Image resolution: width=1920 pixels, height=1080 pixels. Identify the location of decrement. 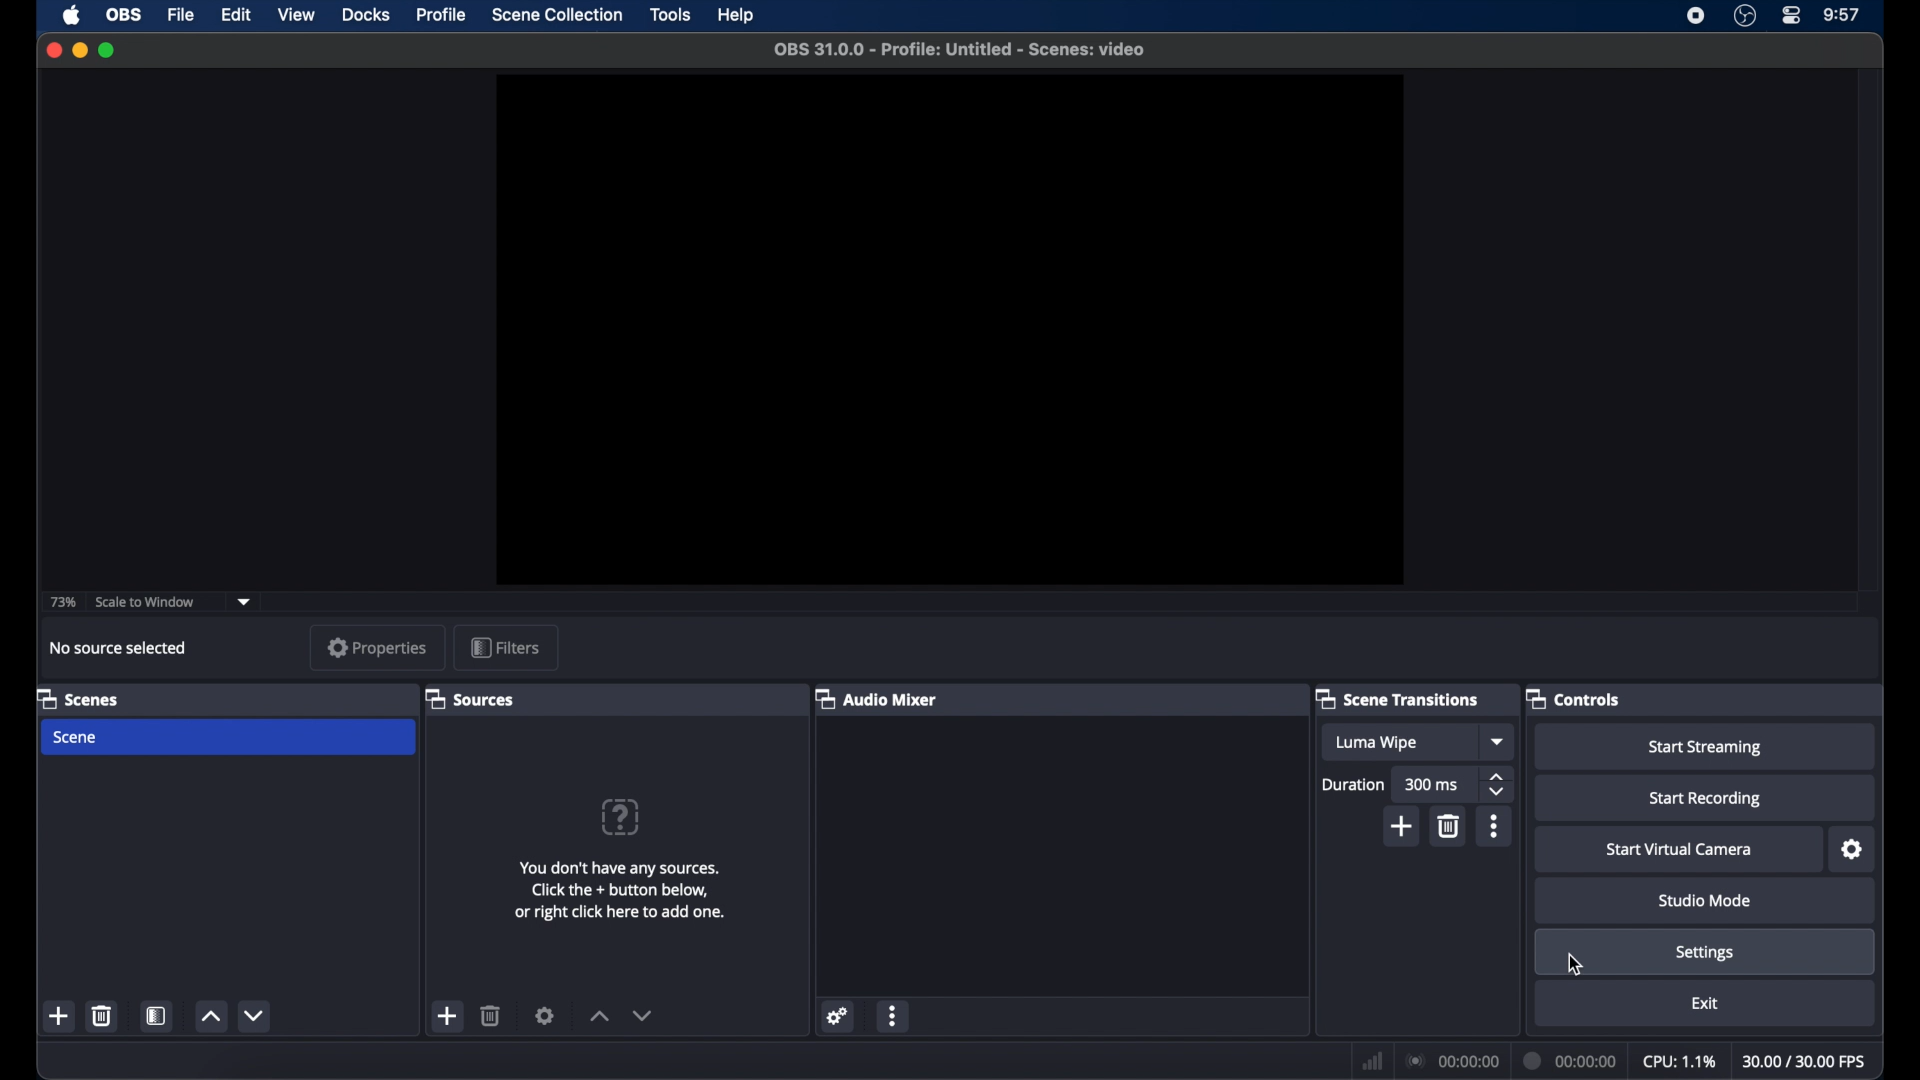
(256, 1016).